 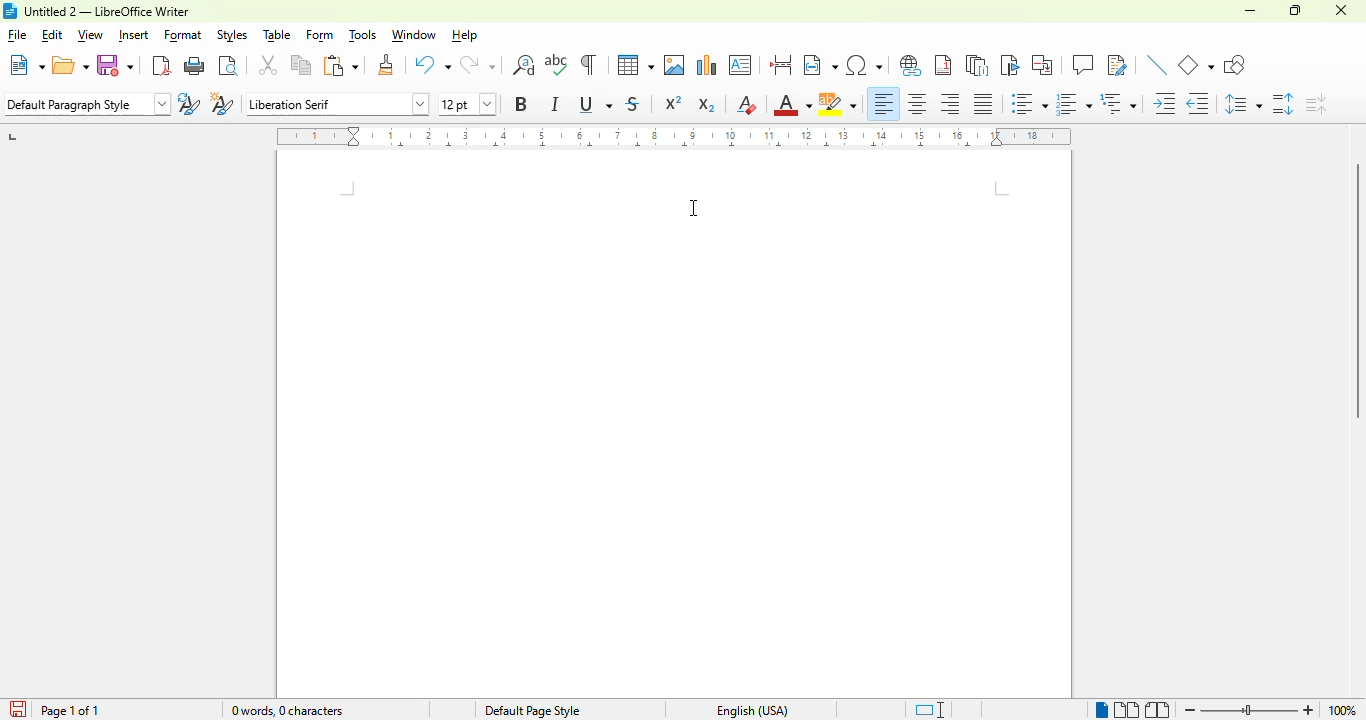 I want to click on form, so click(x=319, y=35).